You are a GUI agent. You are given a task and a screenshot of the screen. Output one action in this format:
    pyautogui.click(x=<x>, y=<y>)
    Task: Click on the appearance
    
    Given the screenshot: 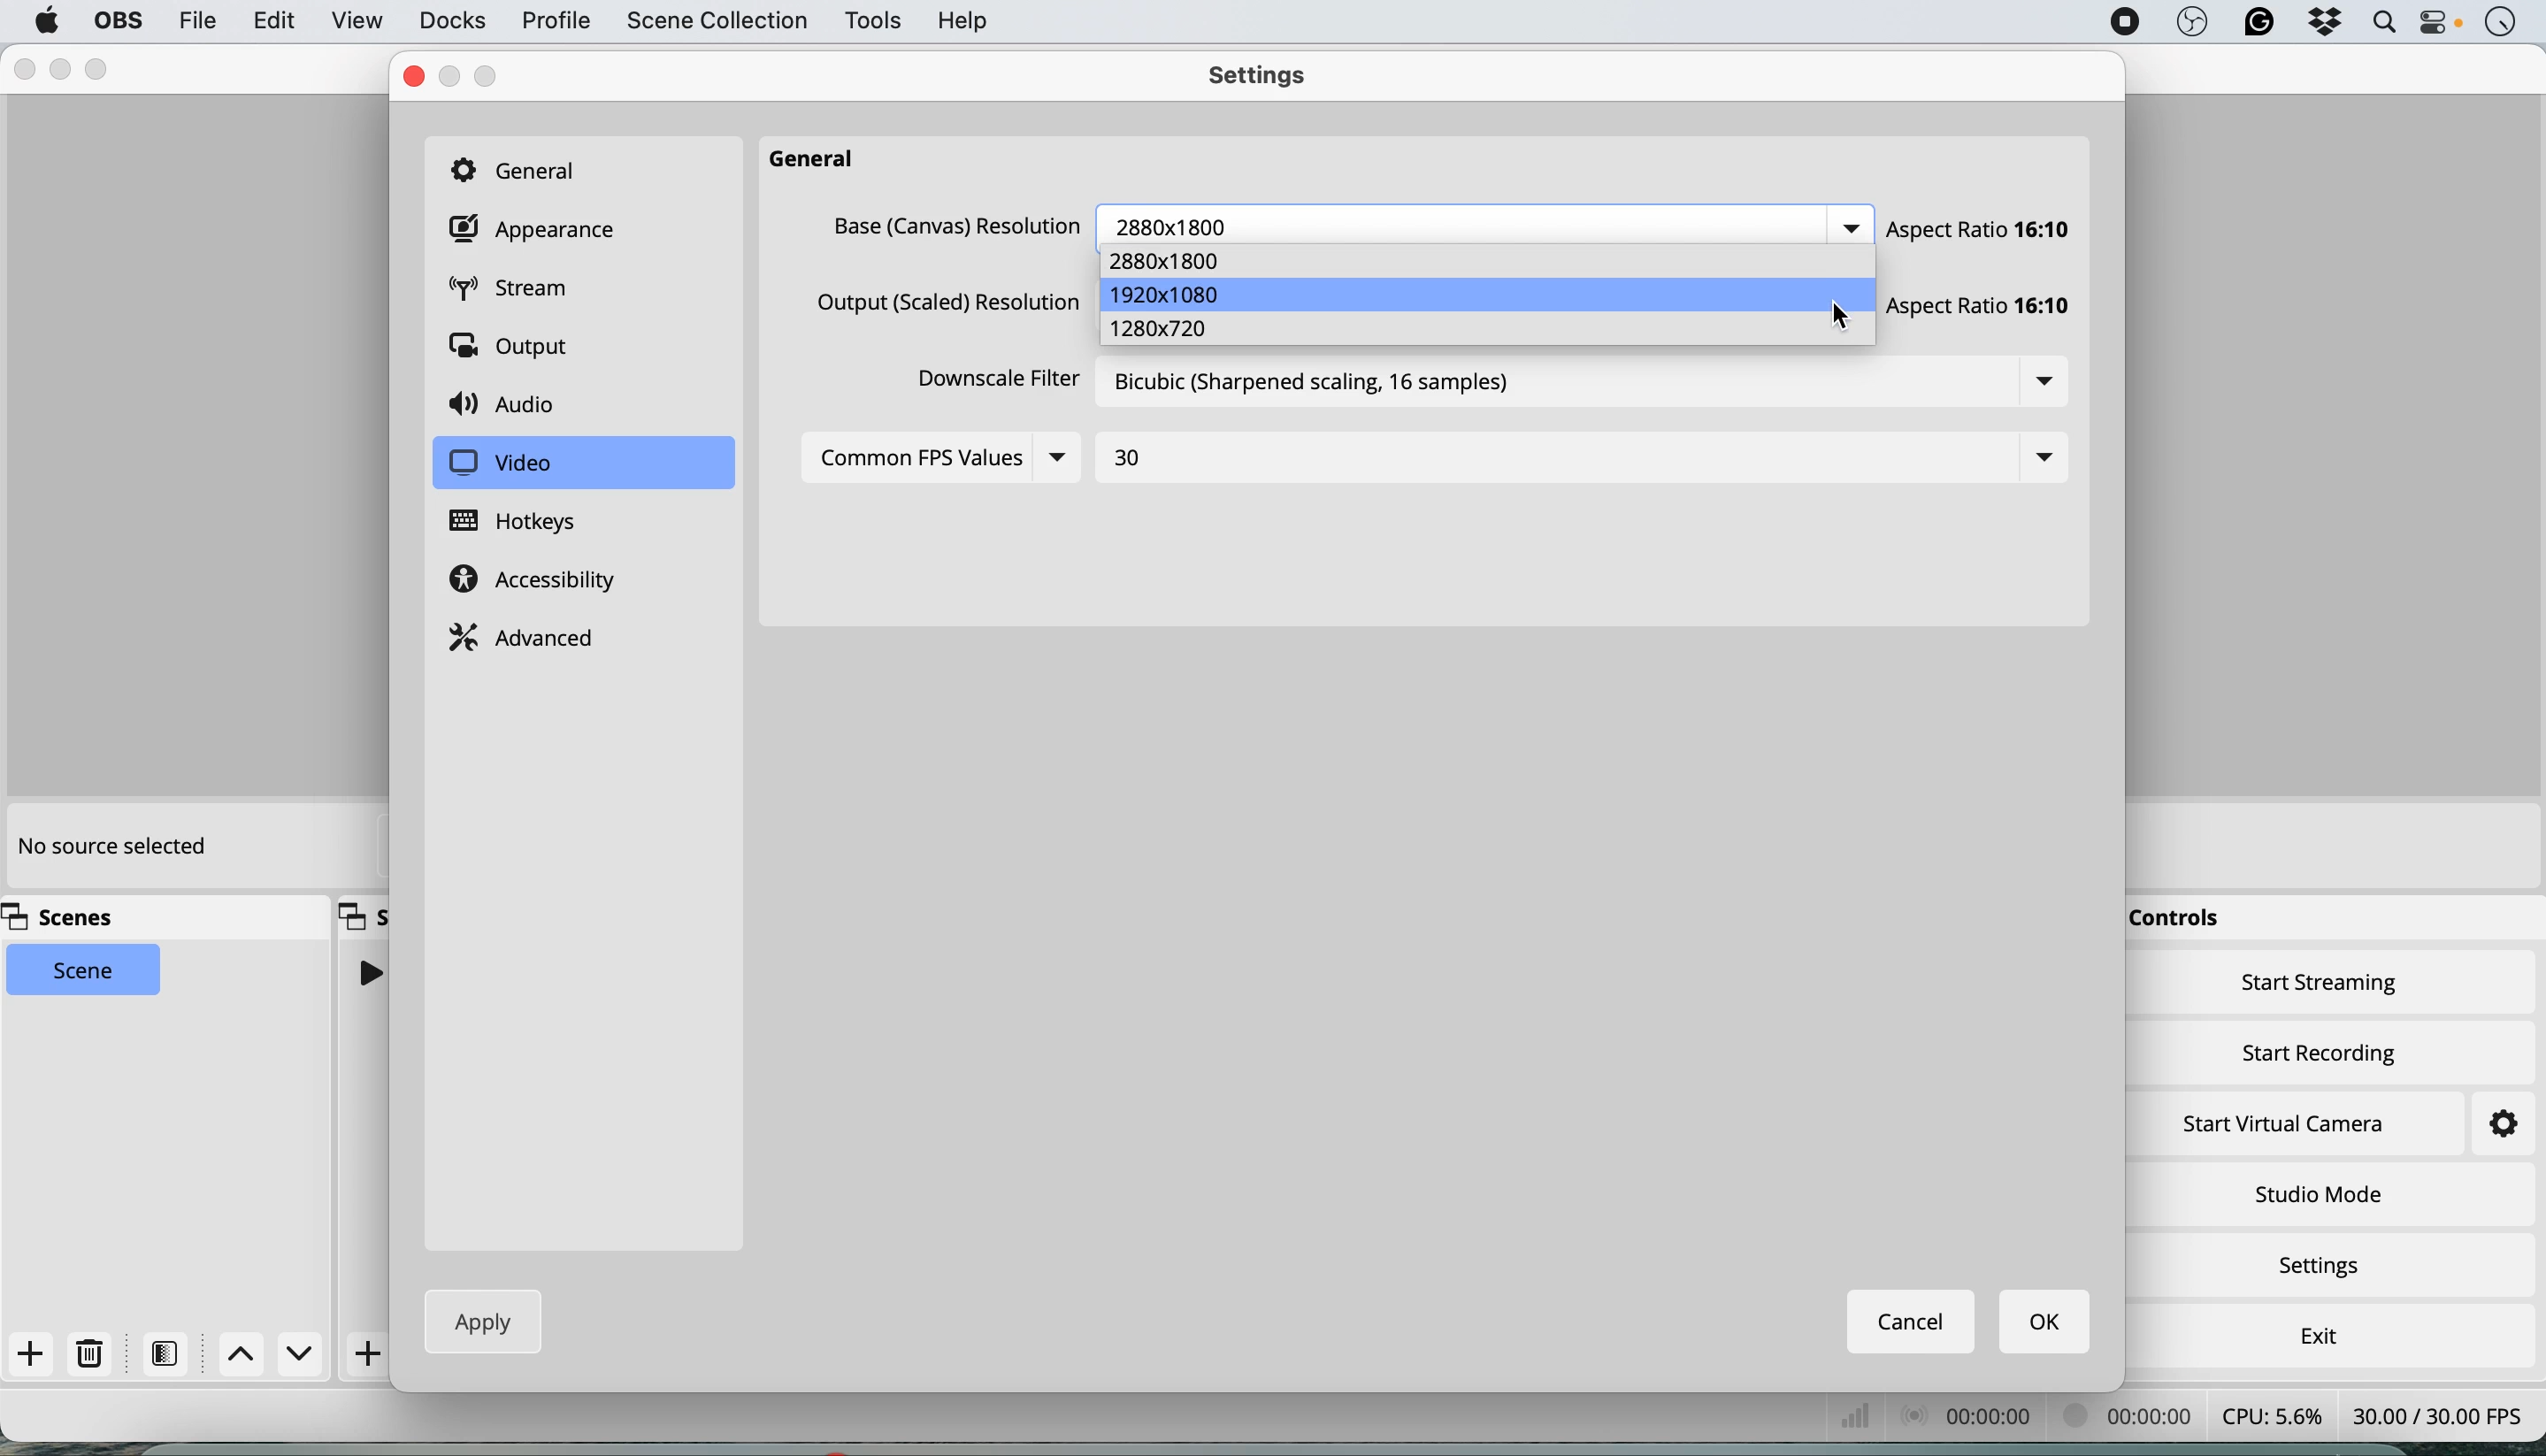 What is the action you would take?
    pyautogui.click(x=538, y=230)
    